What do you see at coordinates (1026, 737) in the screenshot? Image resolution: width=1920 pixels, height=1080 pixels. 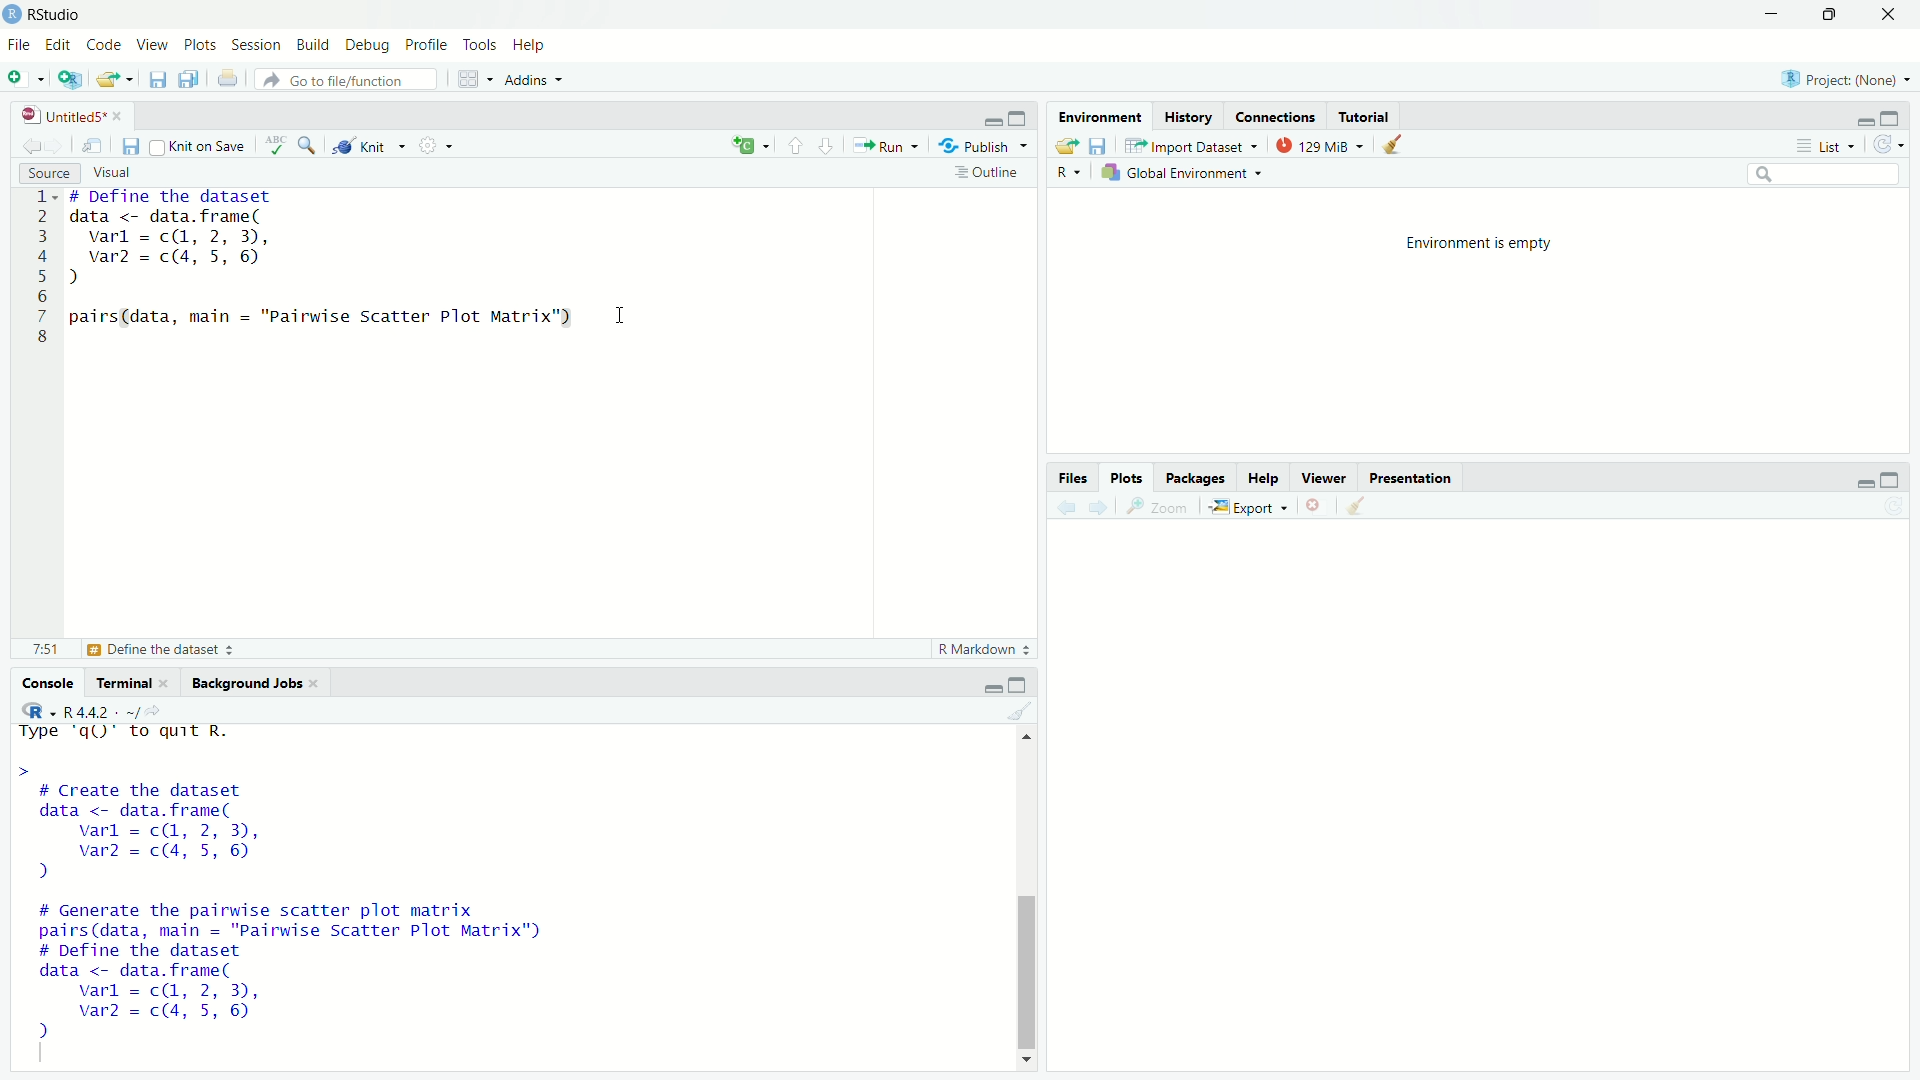 I see `Up` at bounding box center [1026, 737].